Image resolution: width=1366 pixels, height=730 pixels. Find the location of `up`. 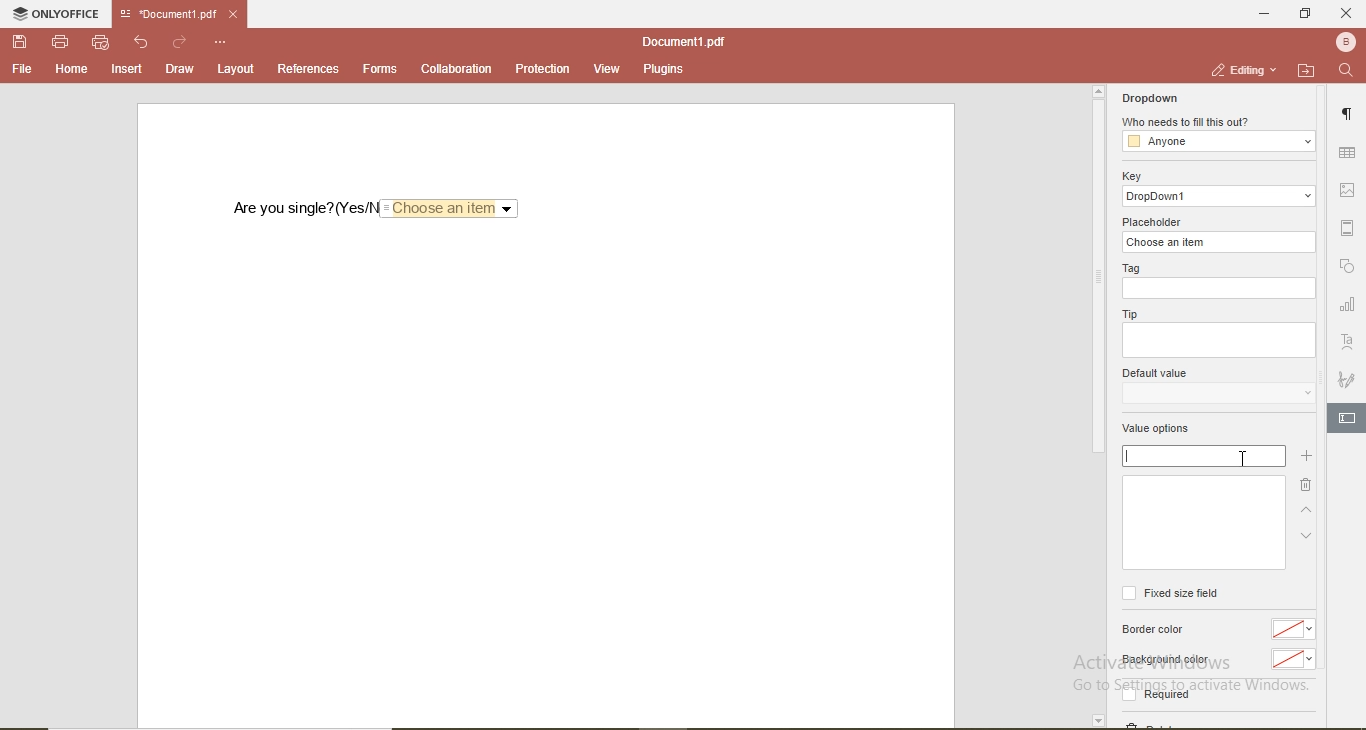

up is located at coordinates (1310, 510).